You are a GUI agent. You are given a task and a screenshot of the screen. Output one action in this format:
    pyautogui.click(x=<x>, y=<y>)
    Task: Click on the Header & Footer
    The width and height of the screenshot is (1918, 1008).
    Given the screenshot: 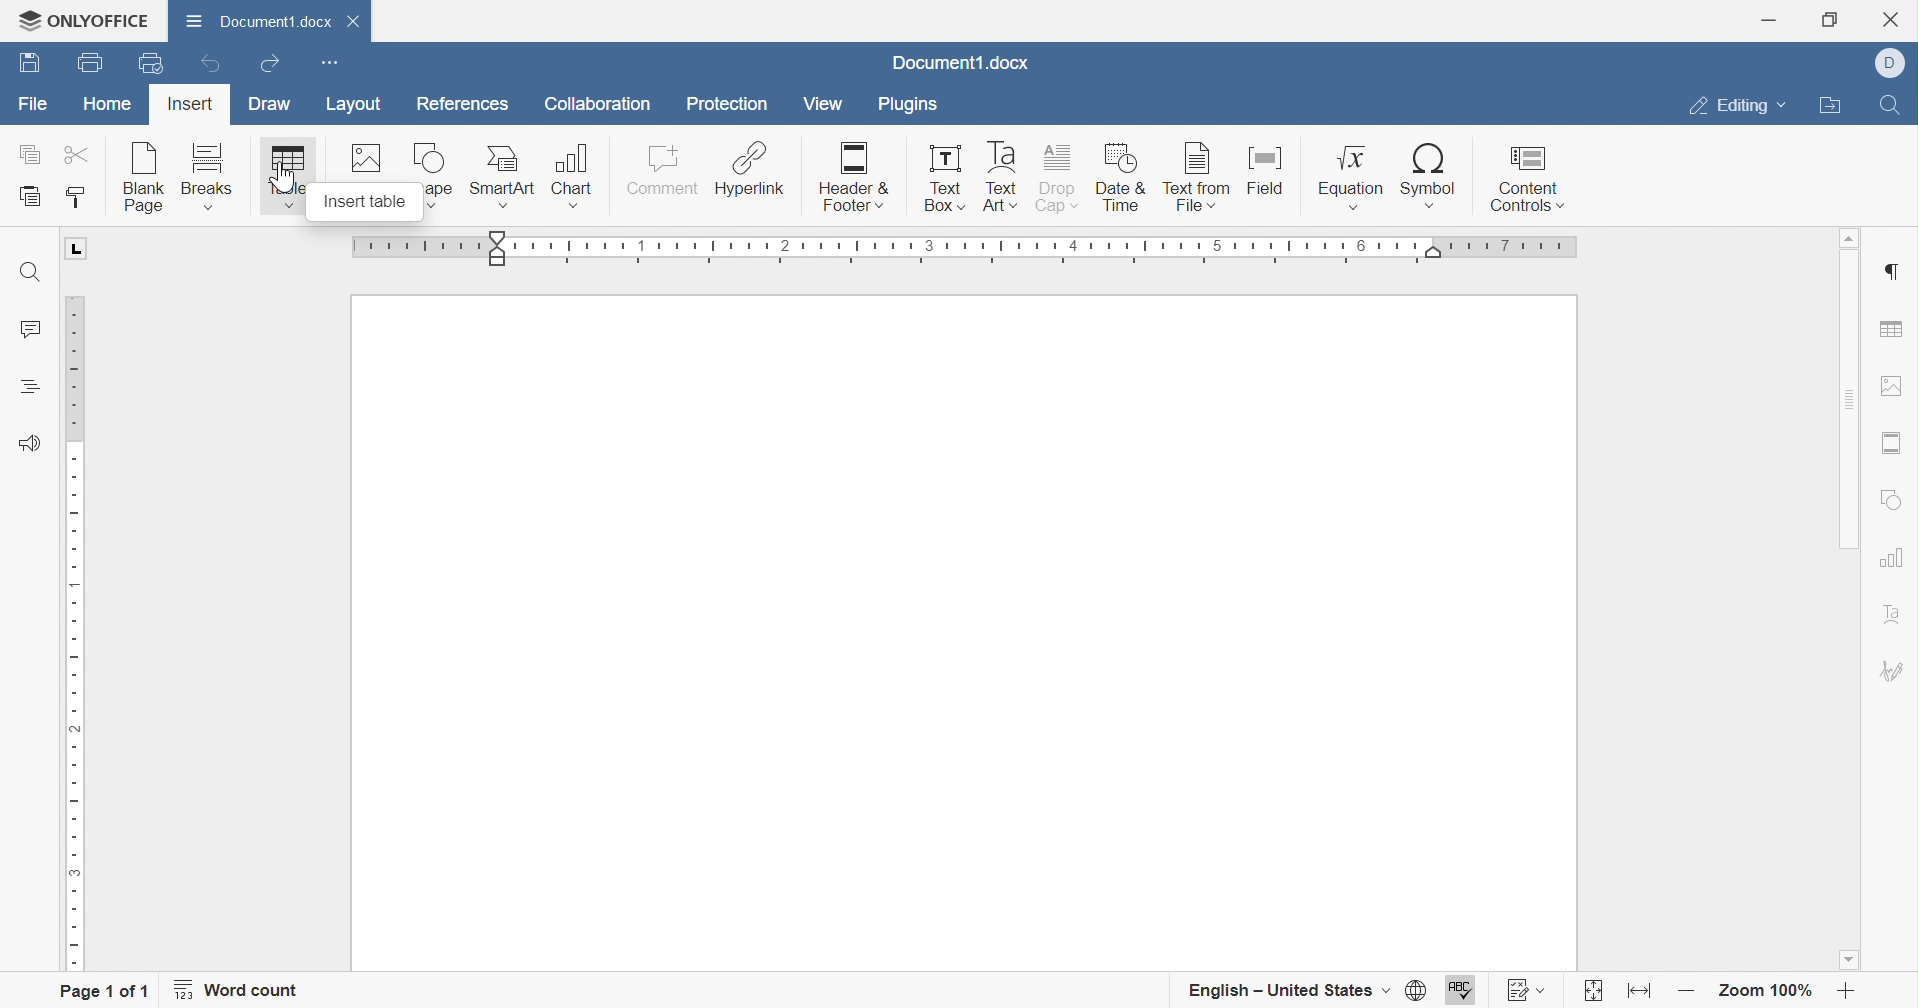 What is the action you would take?
    pyautogui.click(x=858, y=179)
    